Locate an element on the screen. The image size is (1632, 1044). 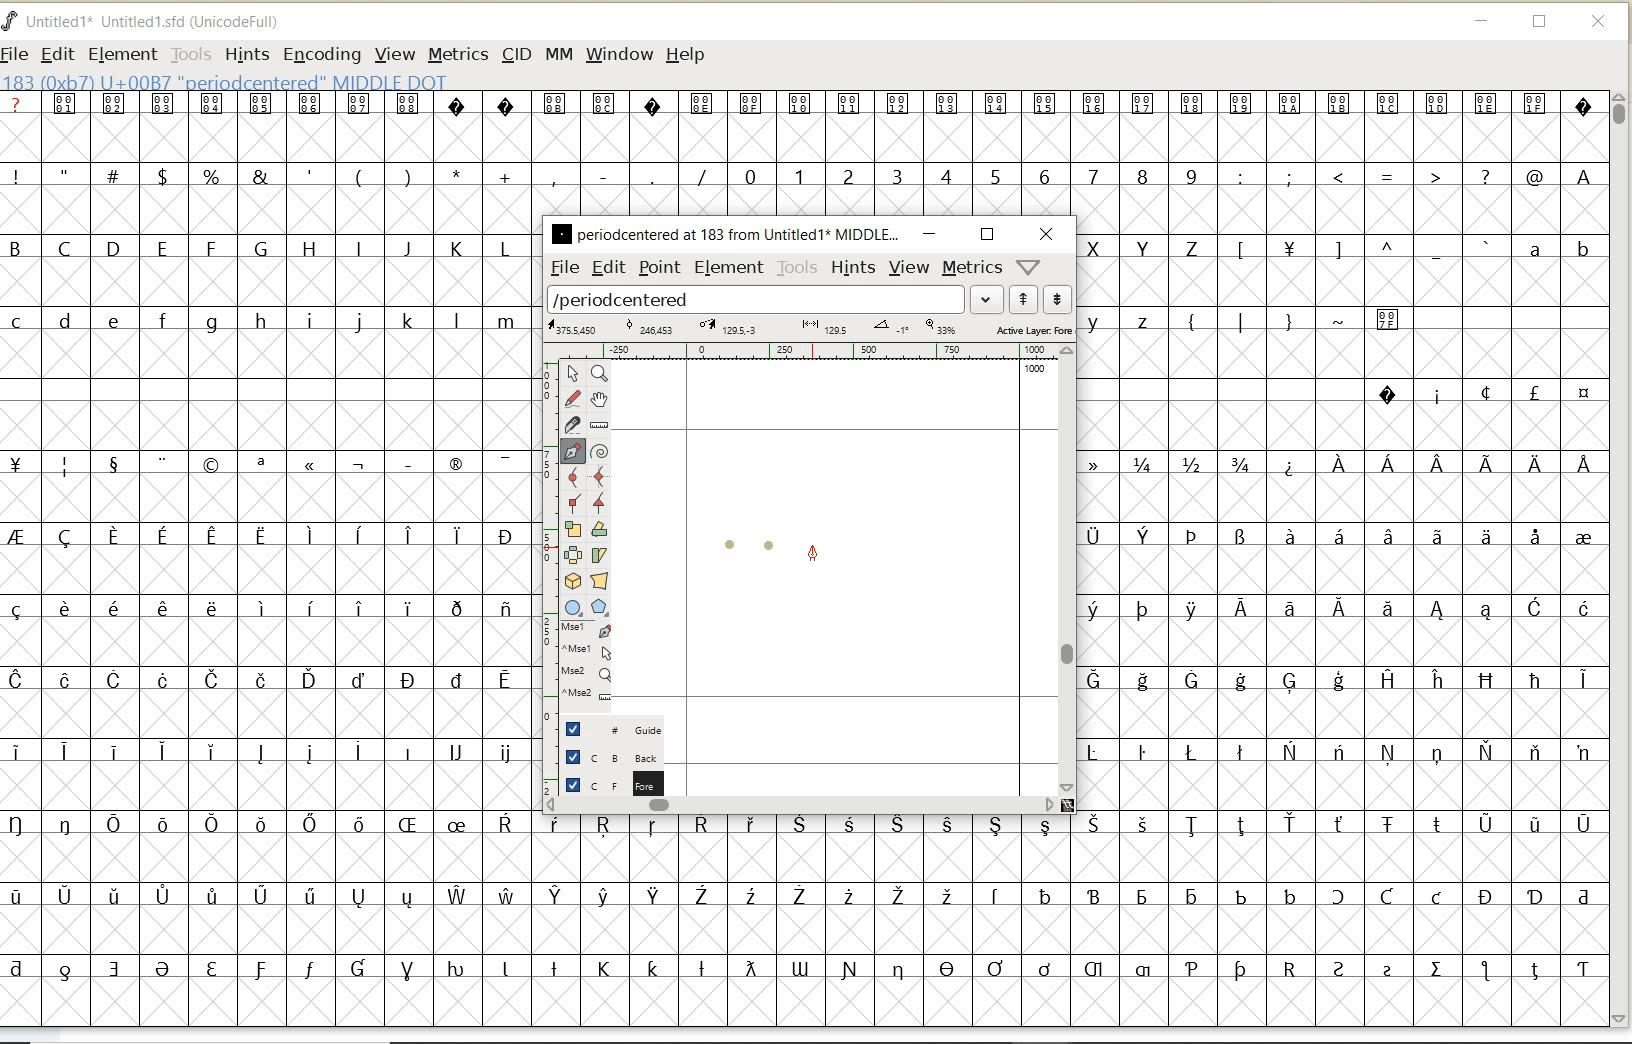
HINTS is located at coordinates (245, 54).